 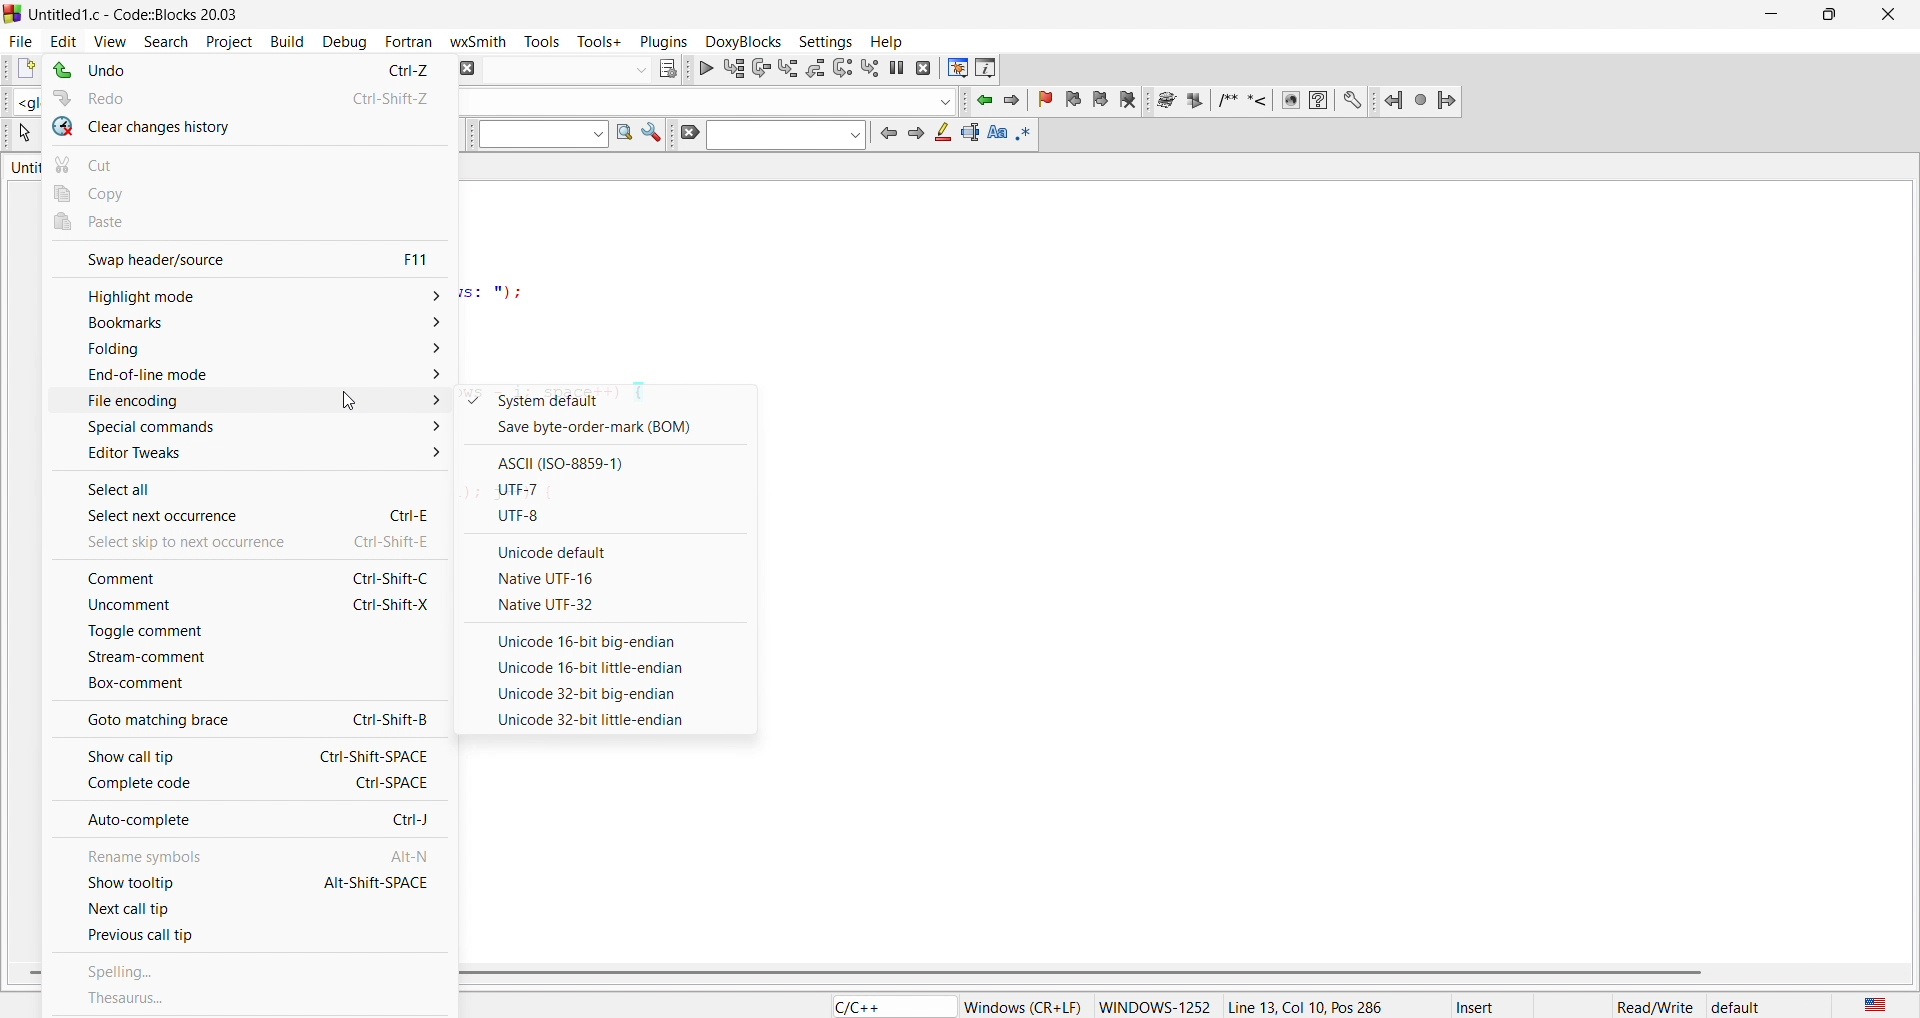 I want to click on minimize, so click(x=1770, y=13).